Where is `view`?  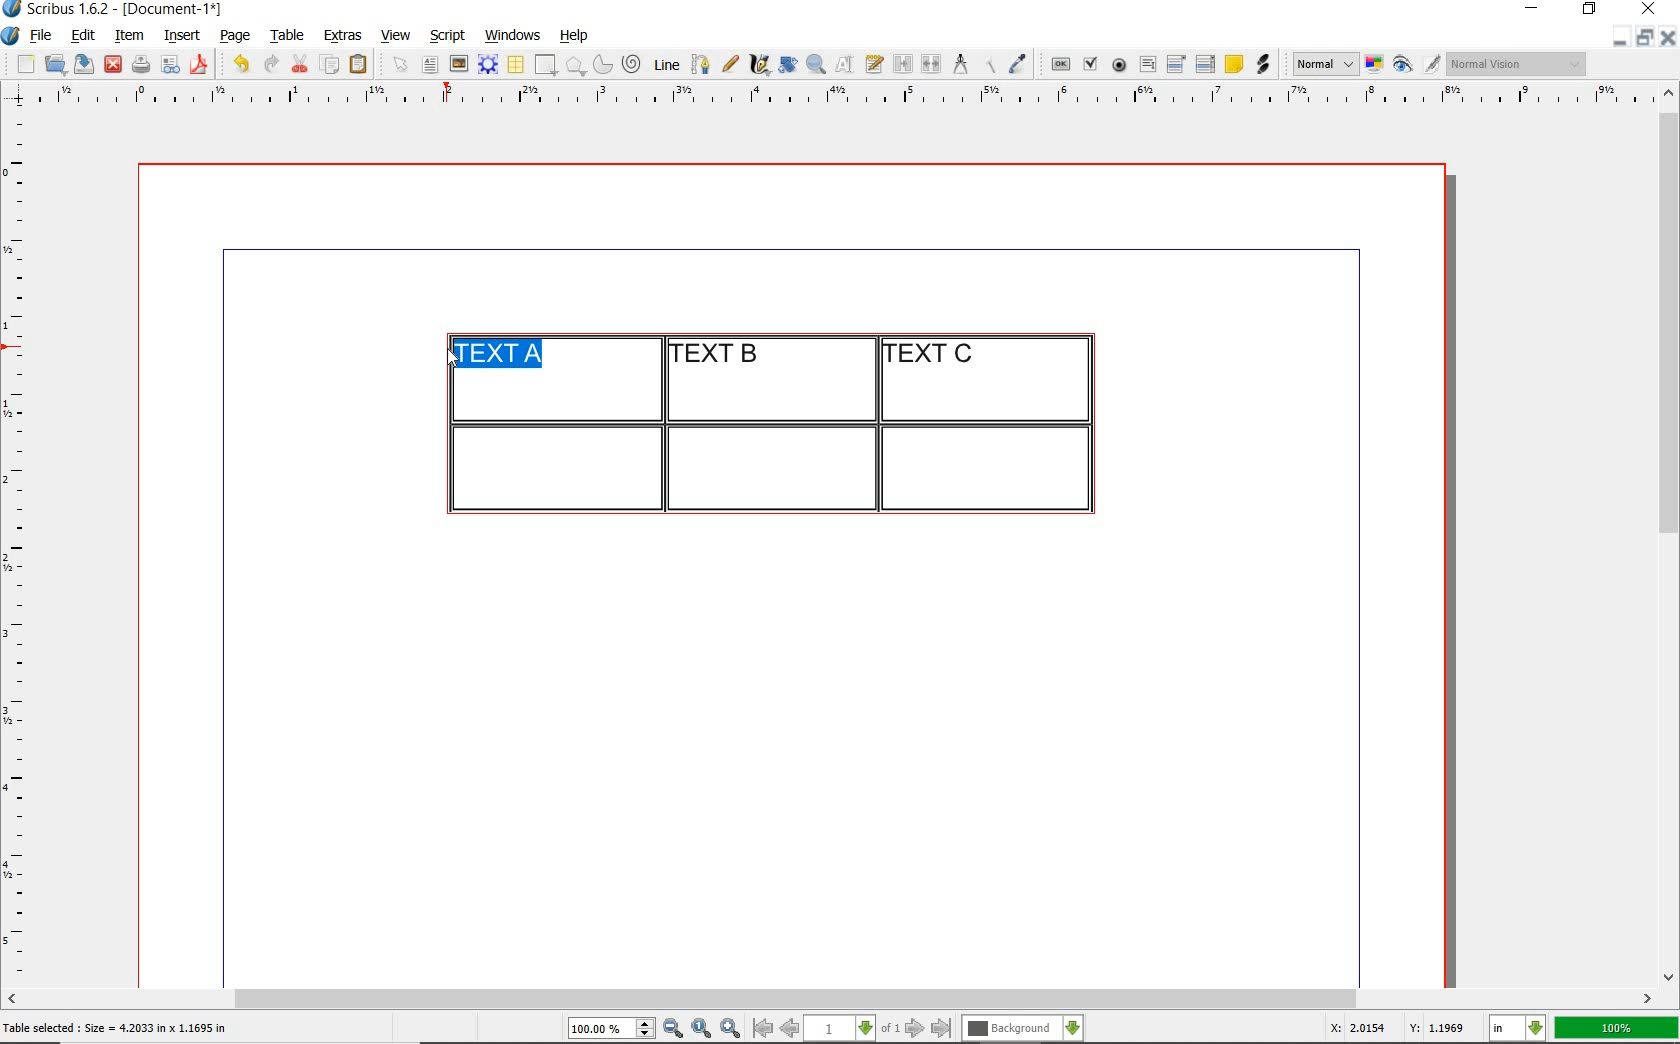 view is located at coordinates (396, 35).